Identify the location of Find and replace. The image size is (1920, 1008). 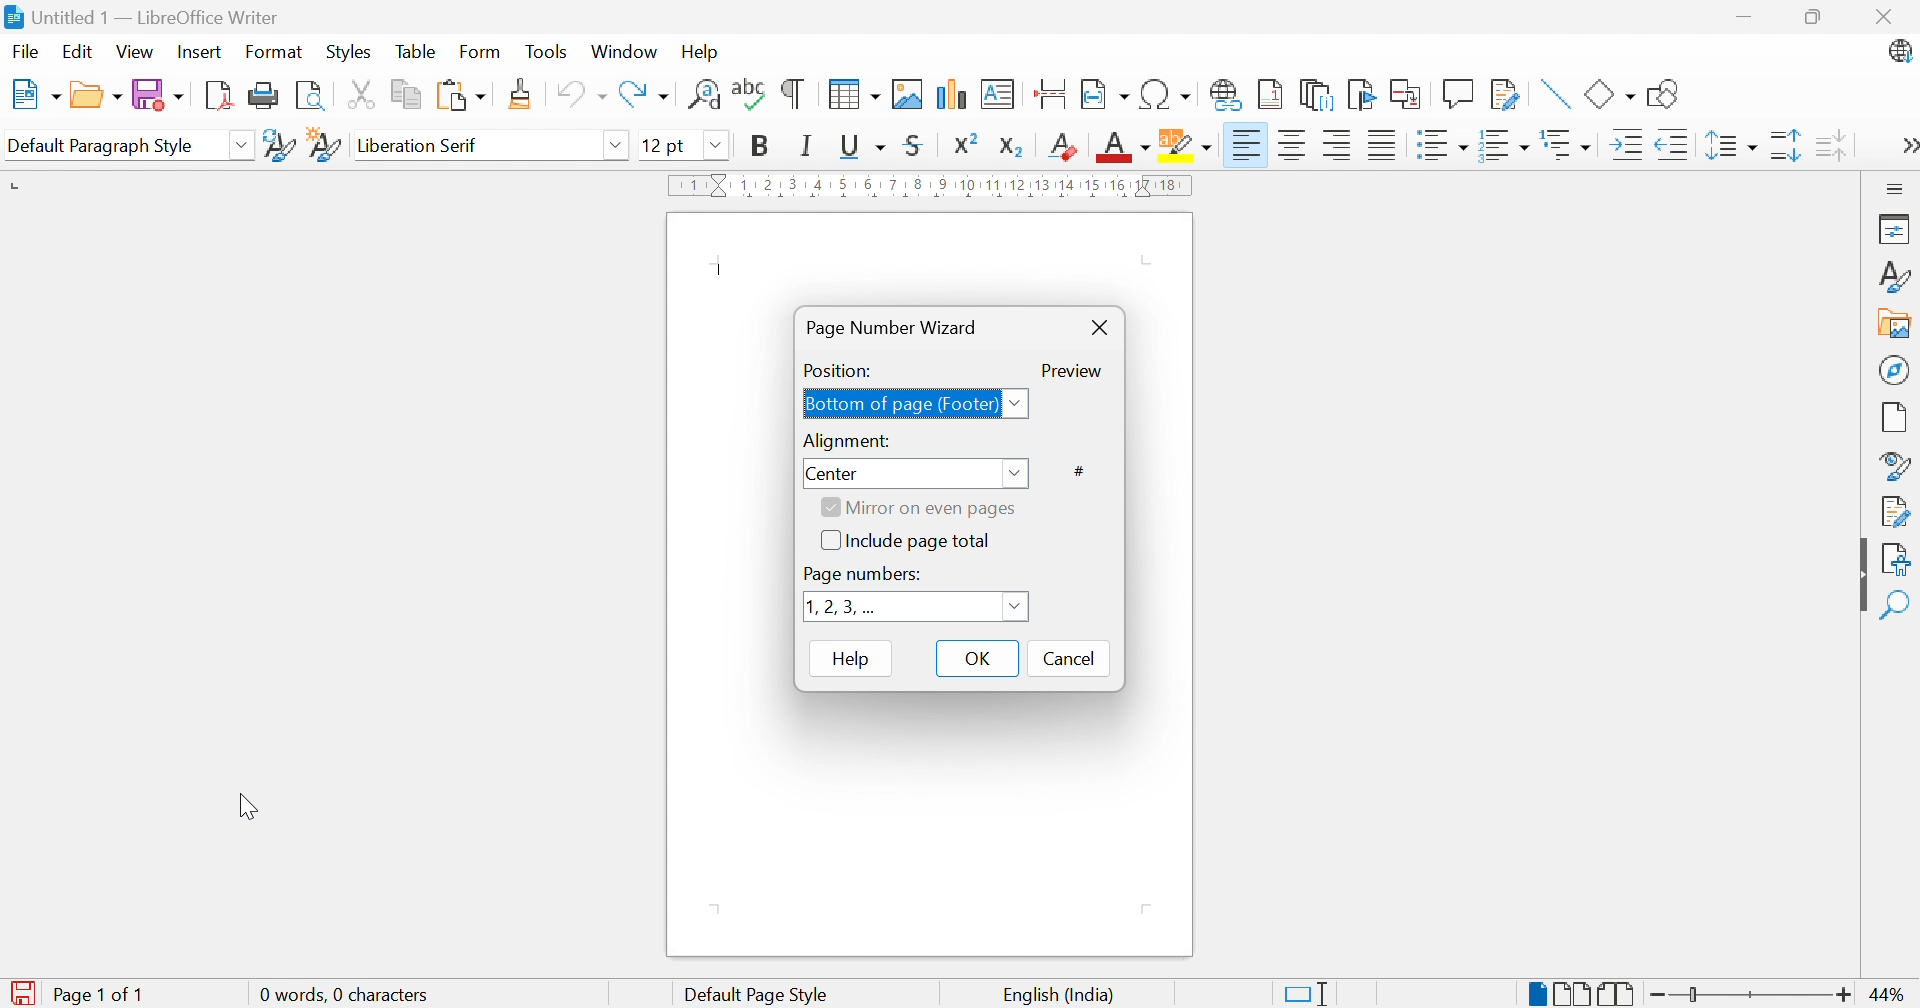
(701, 97).